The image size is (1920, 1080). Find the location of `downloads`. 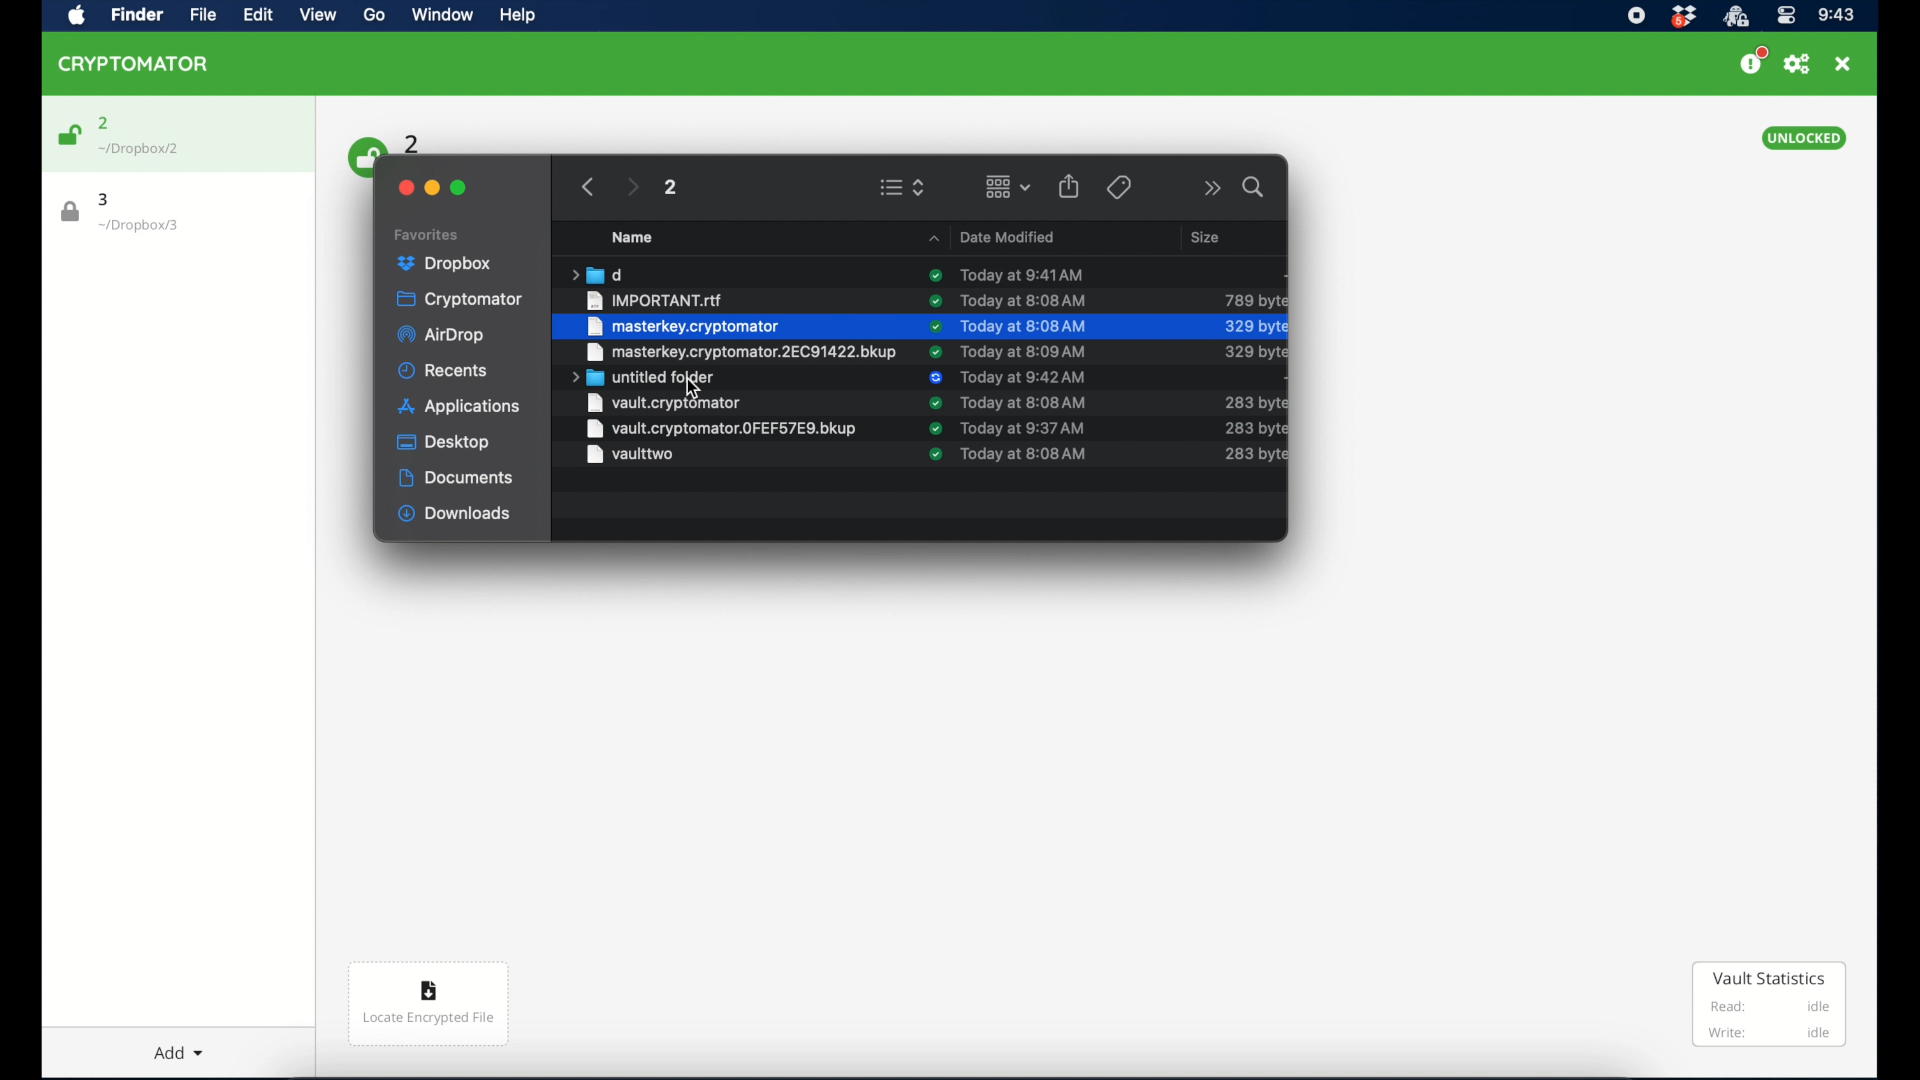

downloads is located at coordinates (455, 514).